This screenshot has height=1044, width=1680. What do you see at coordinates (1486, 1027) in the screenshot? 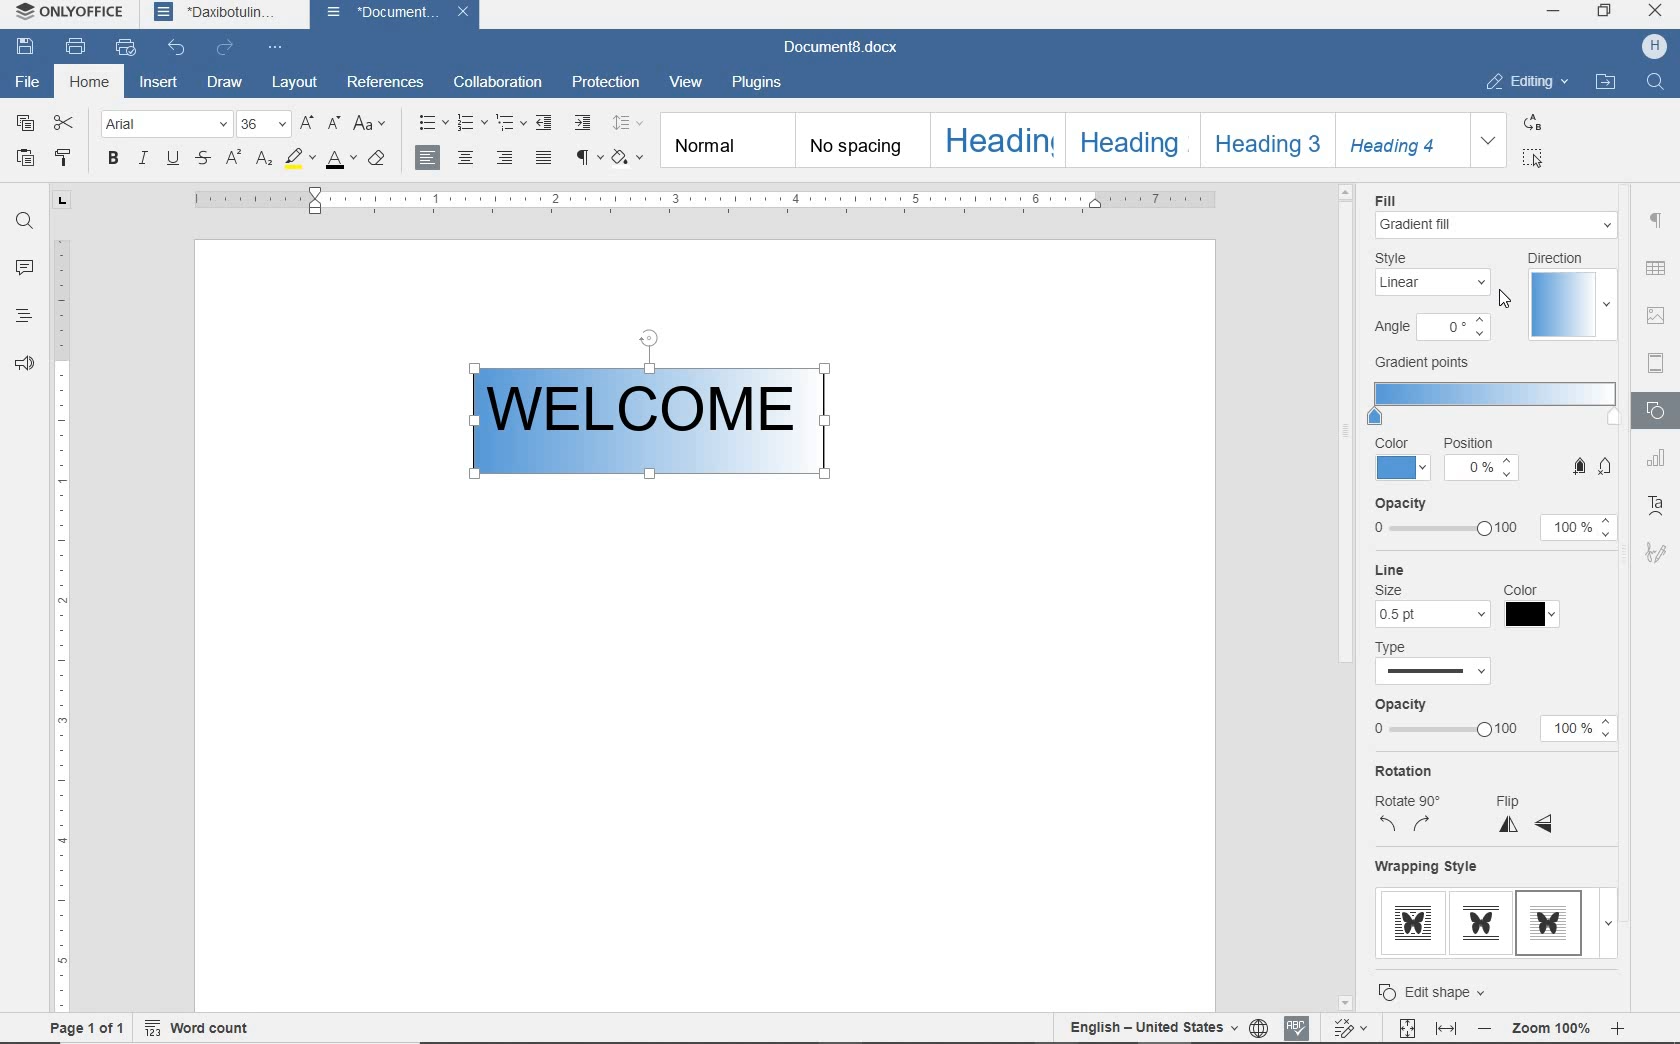
I see `Zoom out` at bounding box center [1486, 1027].